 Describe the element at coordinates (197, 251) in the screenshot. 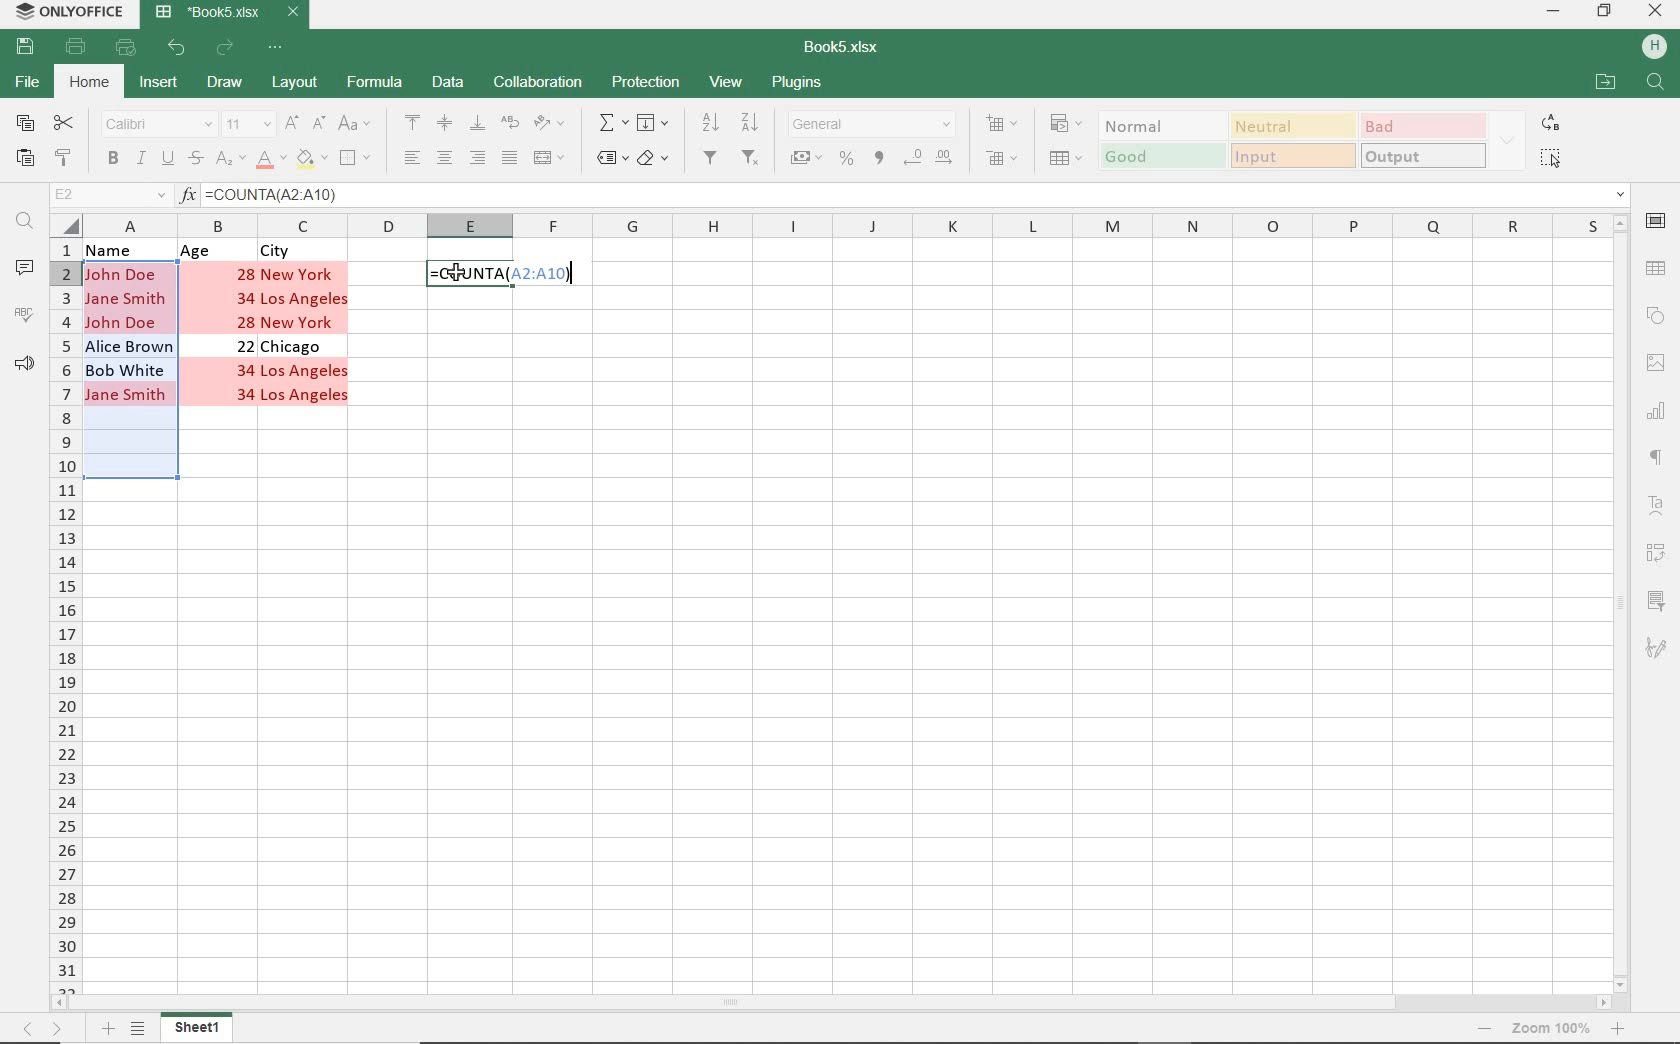

I see `Age` at that location.